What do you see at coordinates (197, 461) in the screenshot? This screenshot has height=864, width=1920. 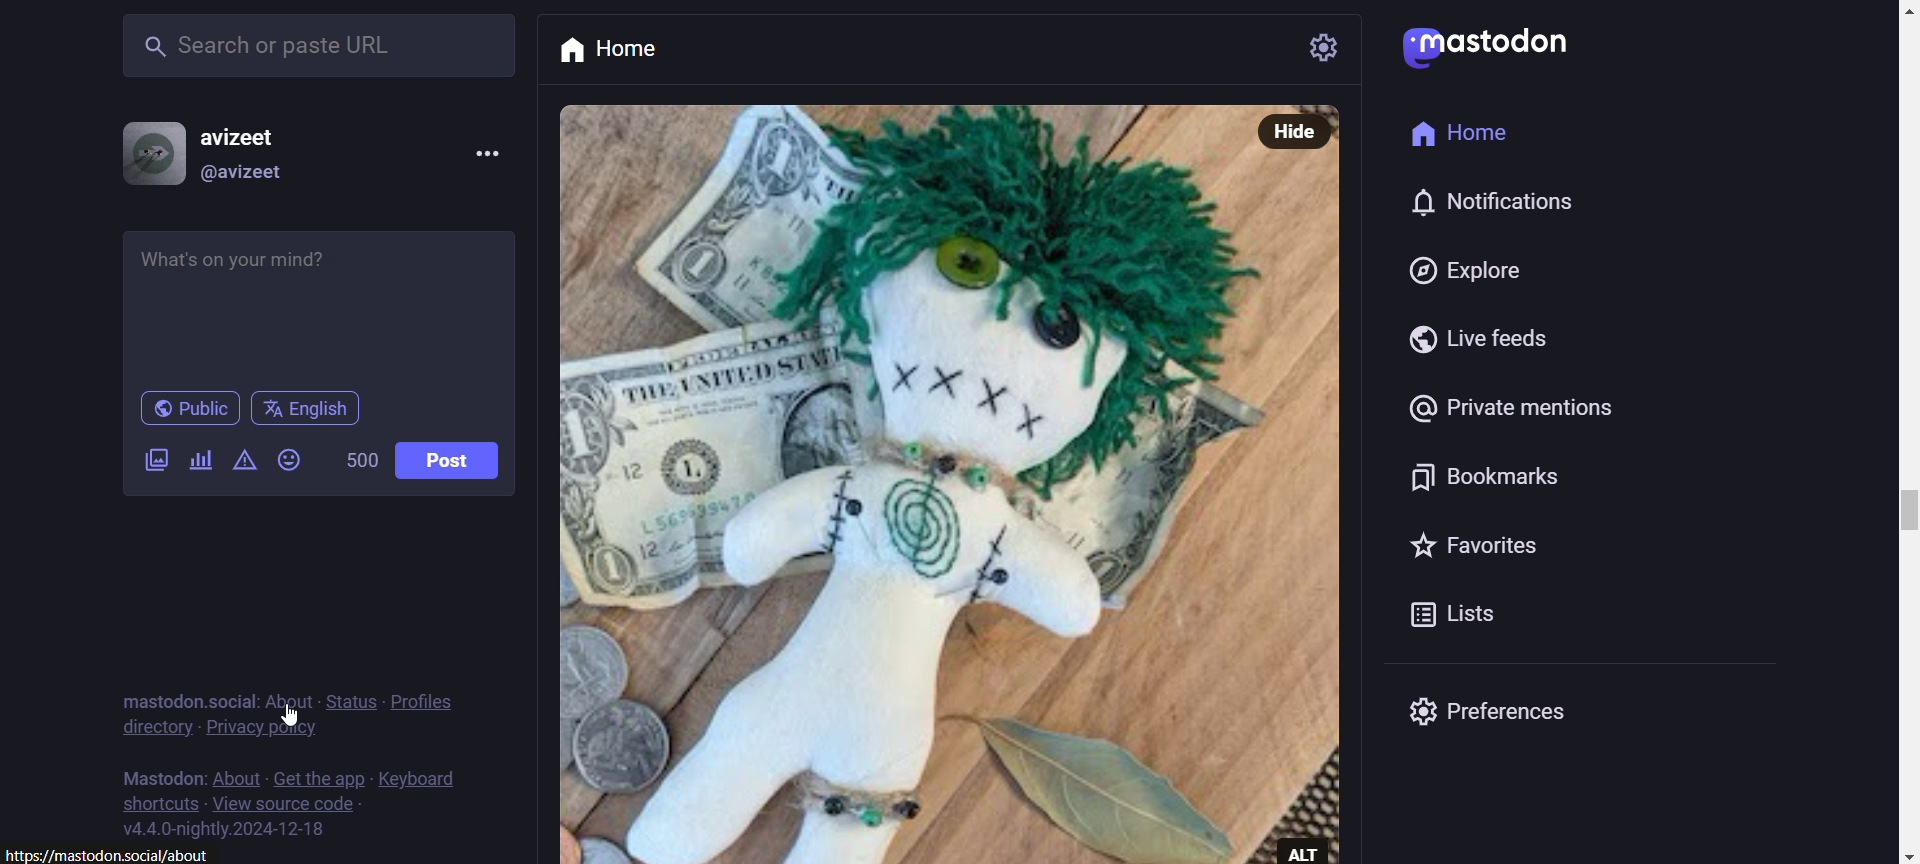 I see `add a poll` at bounding box center [197, 461].